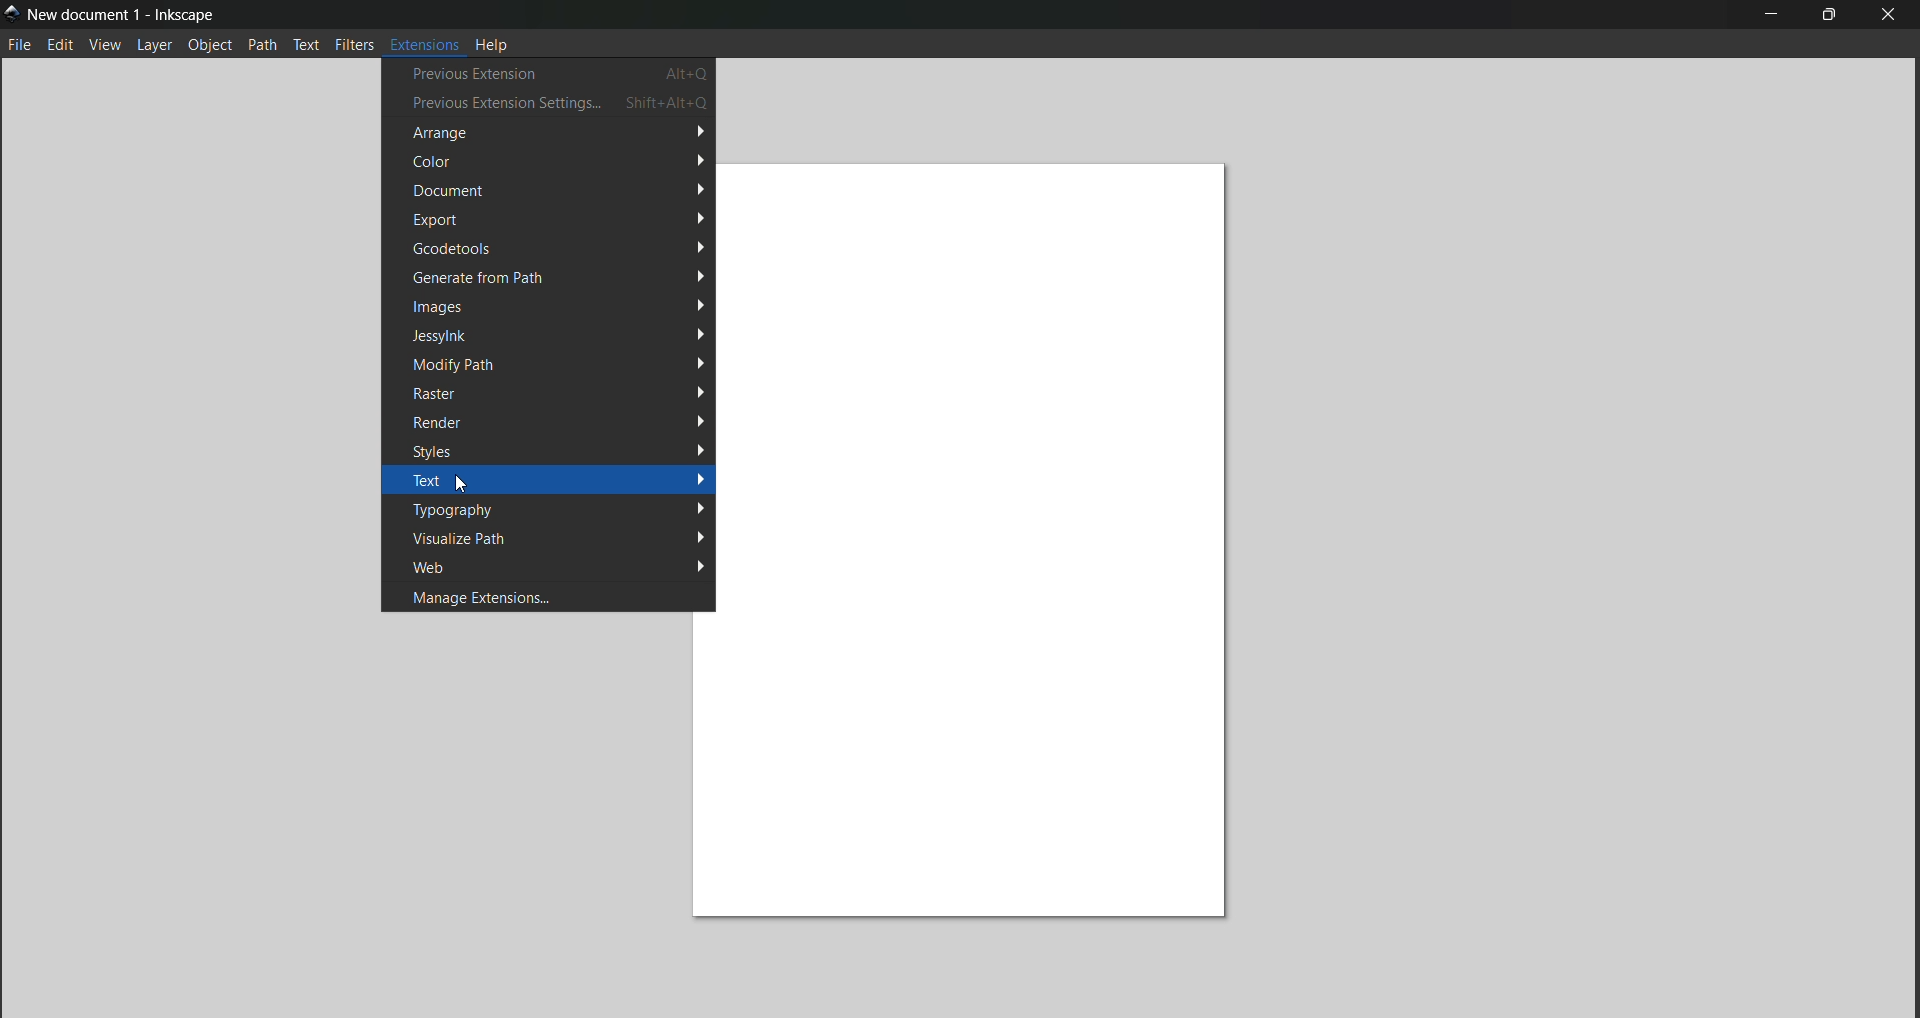  What do you see at coordinates (210, 45) in the screenshot?
I see `object` at bounding box center [210, 45].